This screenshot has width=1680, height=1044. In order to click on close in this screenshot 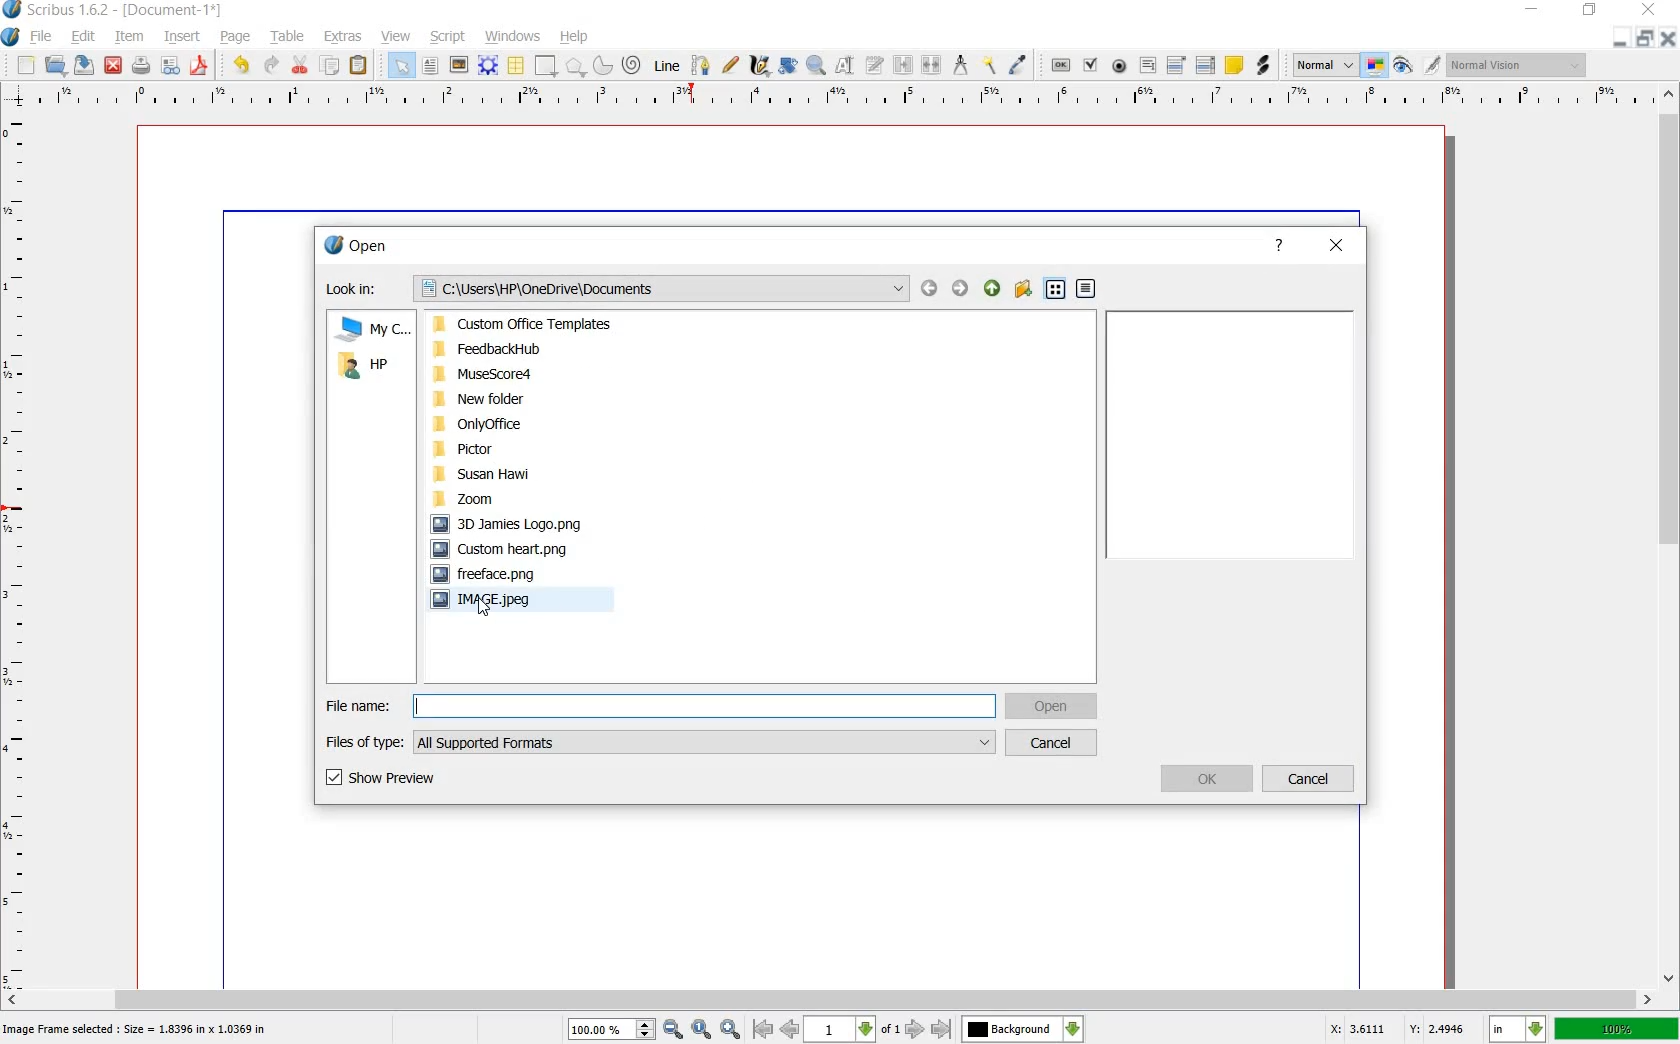, I will do `click(1335, 248)`.